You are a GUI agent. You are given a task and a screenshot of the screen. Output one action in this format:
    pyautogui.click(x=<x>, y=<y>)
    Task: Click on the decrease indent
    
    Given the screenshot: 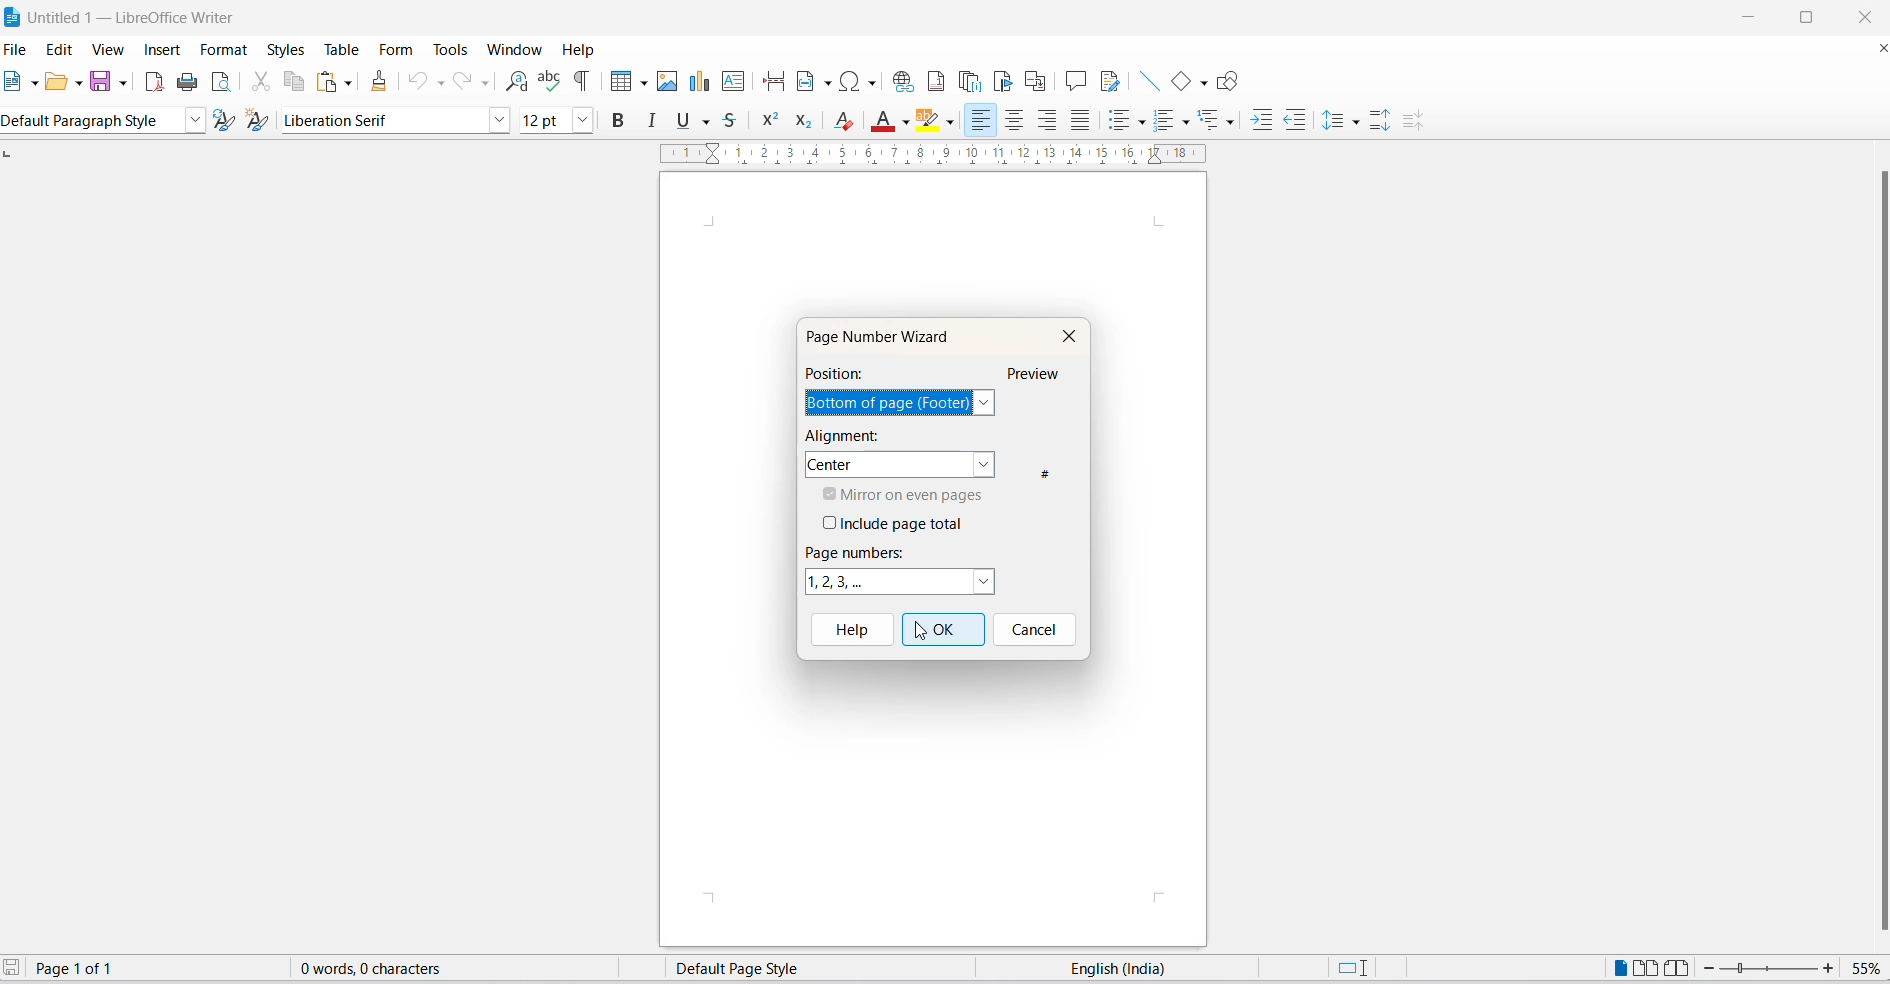 What is the action you would take?
    pyautogui.click(x=1294, y=121)
    